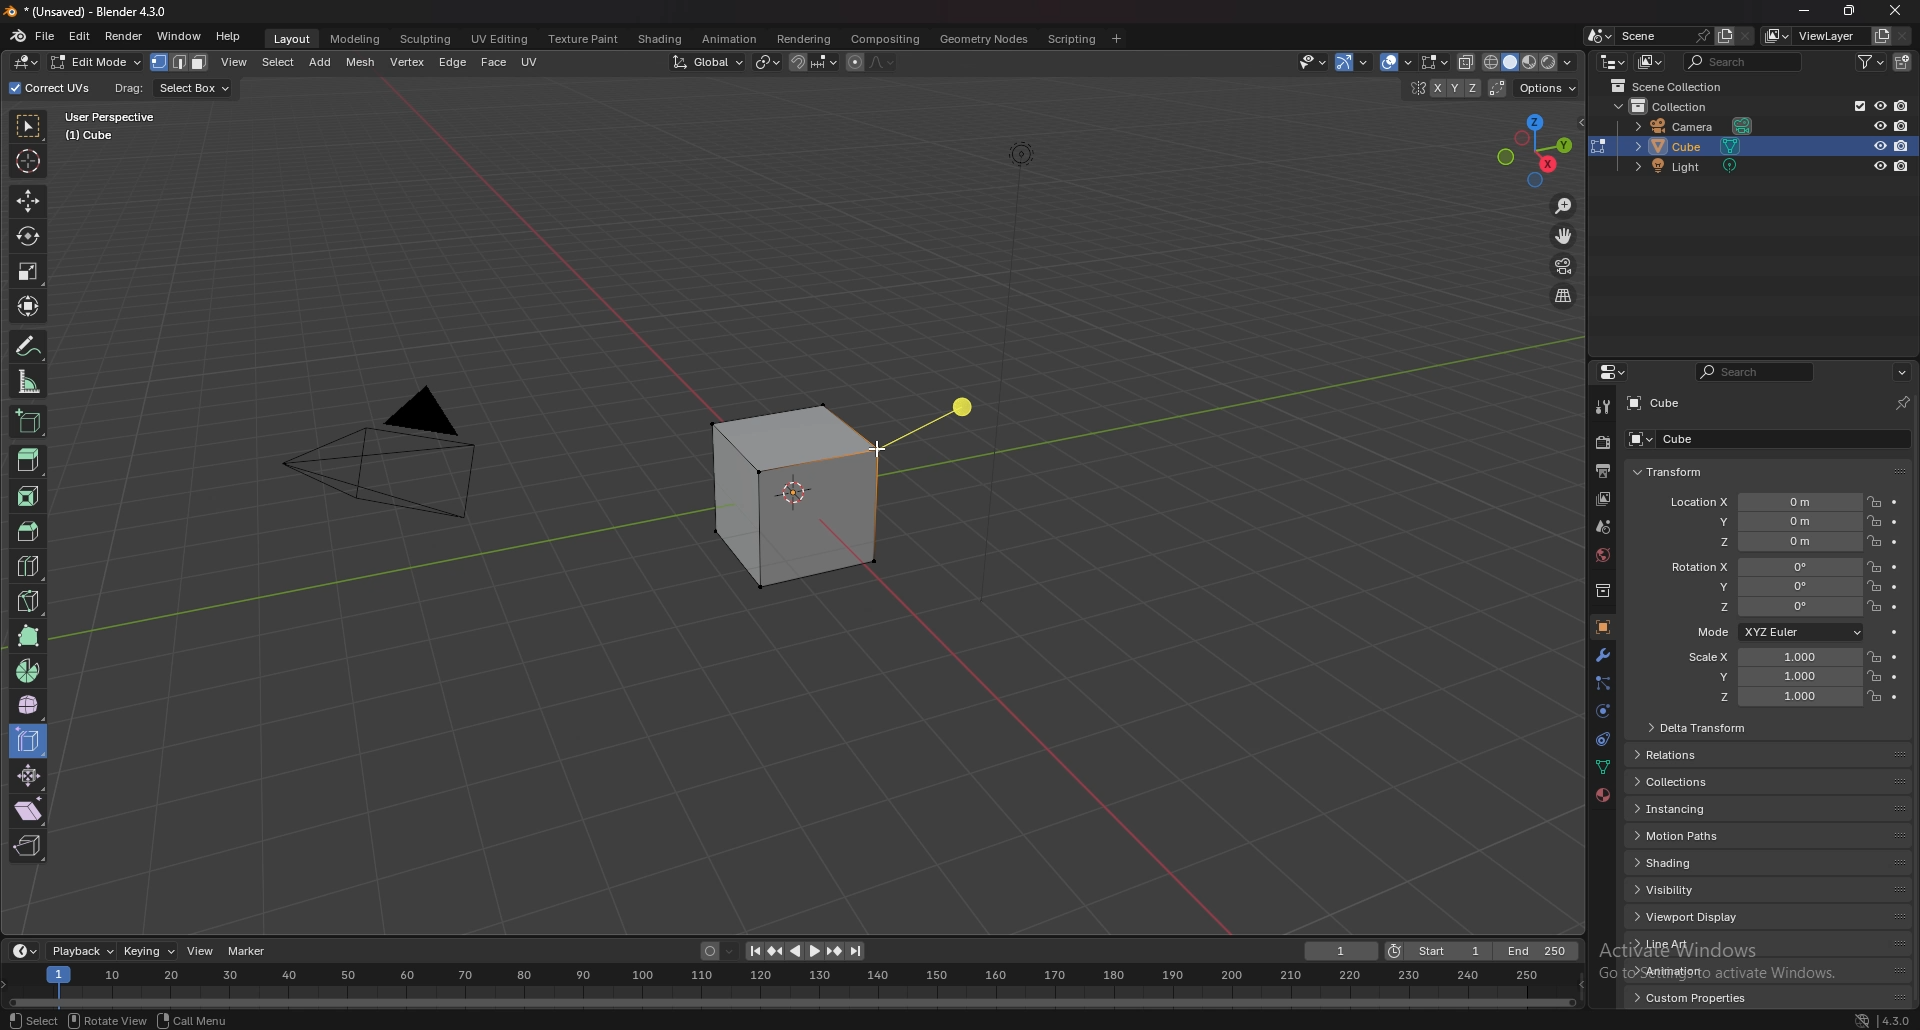 Image resolution: width=1920 pixels, height=1030 pixels. Describe the element at coordinates (125, 125) in the screenshot. I see `user perspective` at that location.